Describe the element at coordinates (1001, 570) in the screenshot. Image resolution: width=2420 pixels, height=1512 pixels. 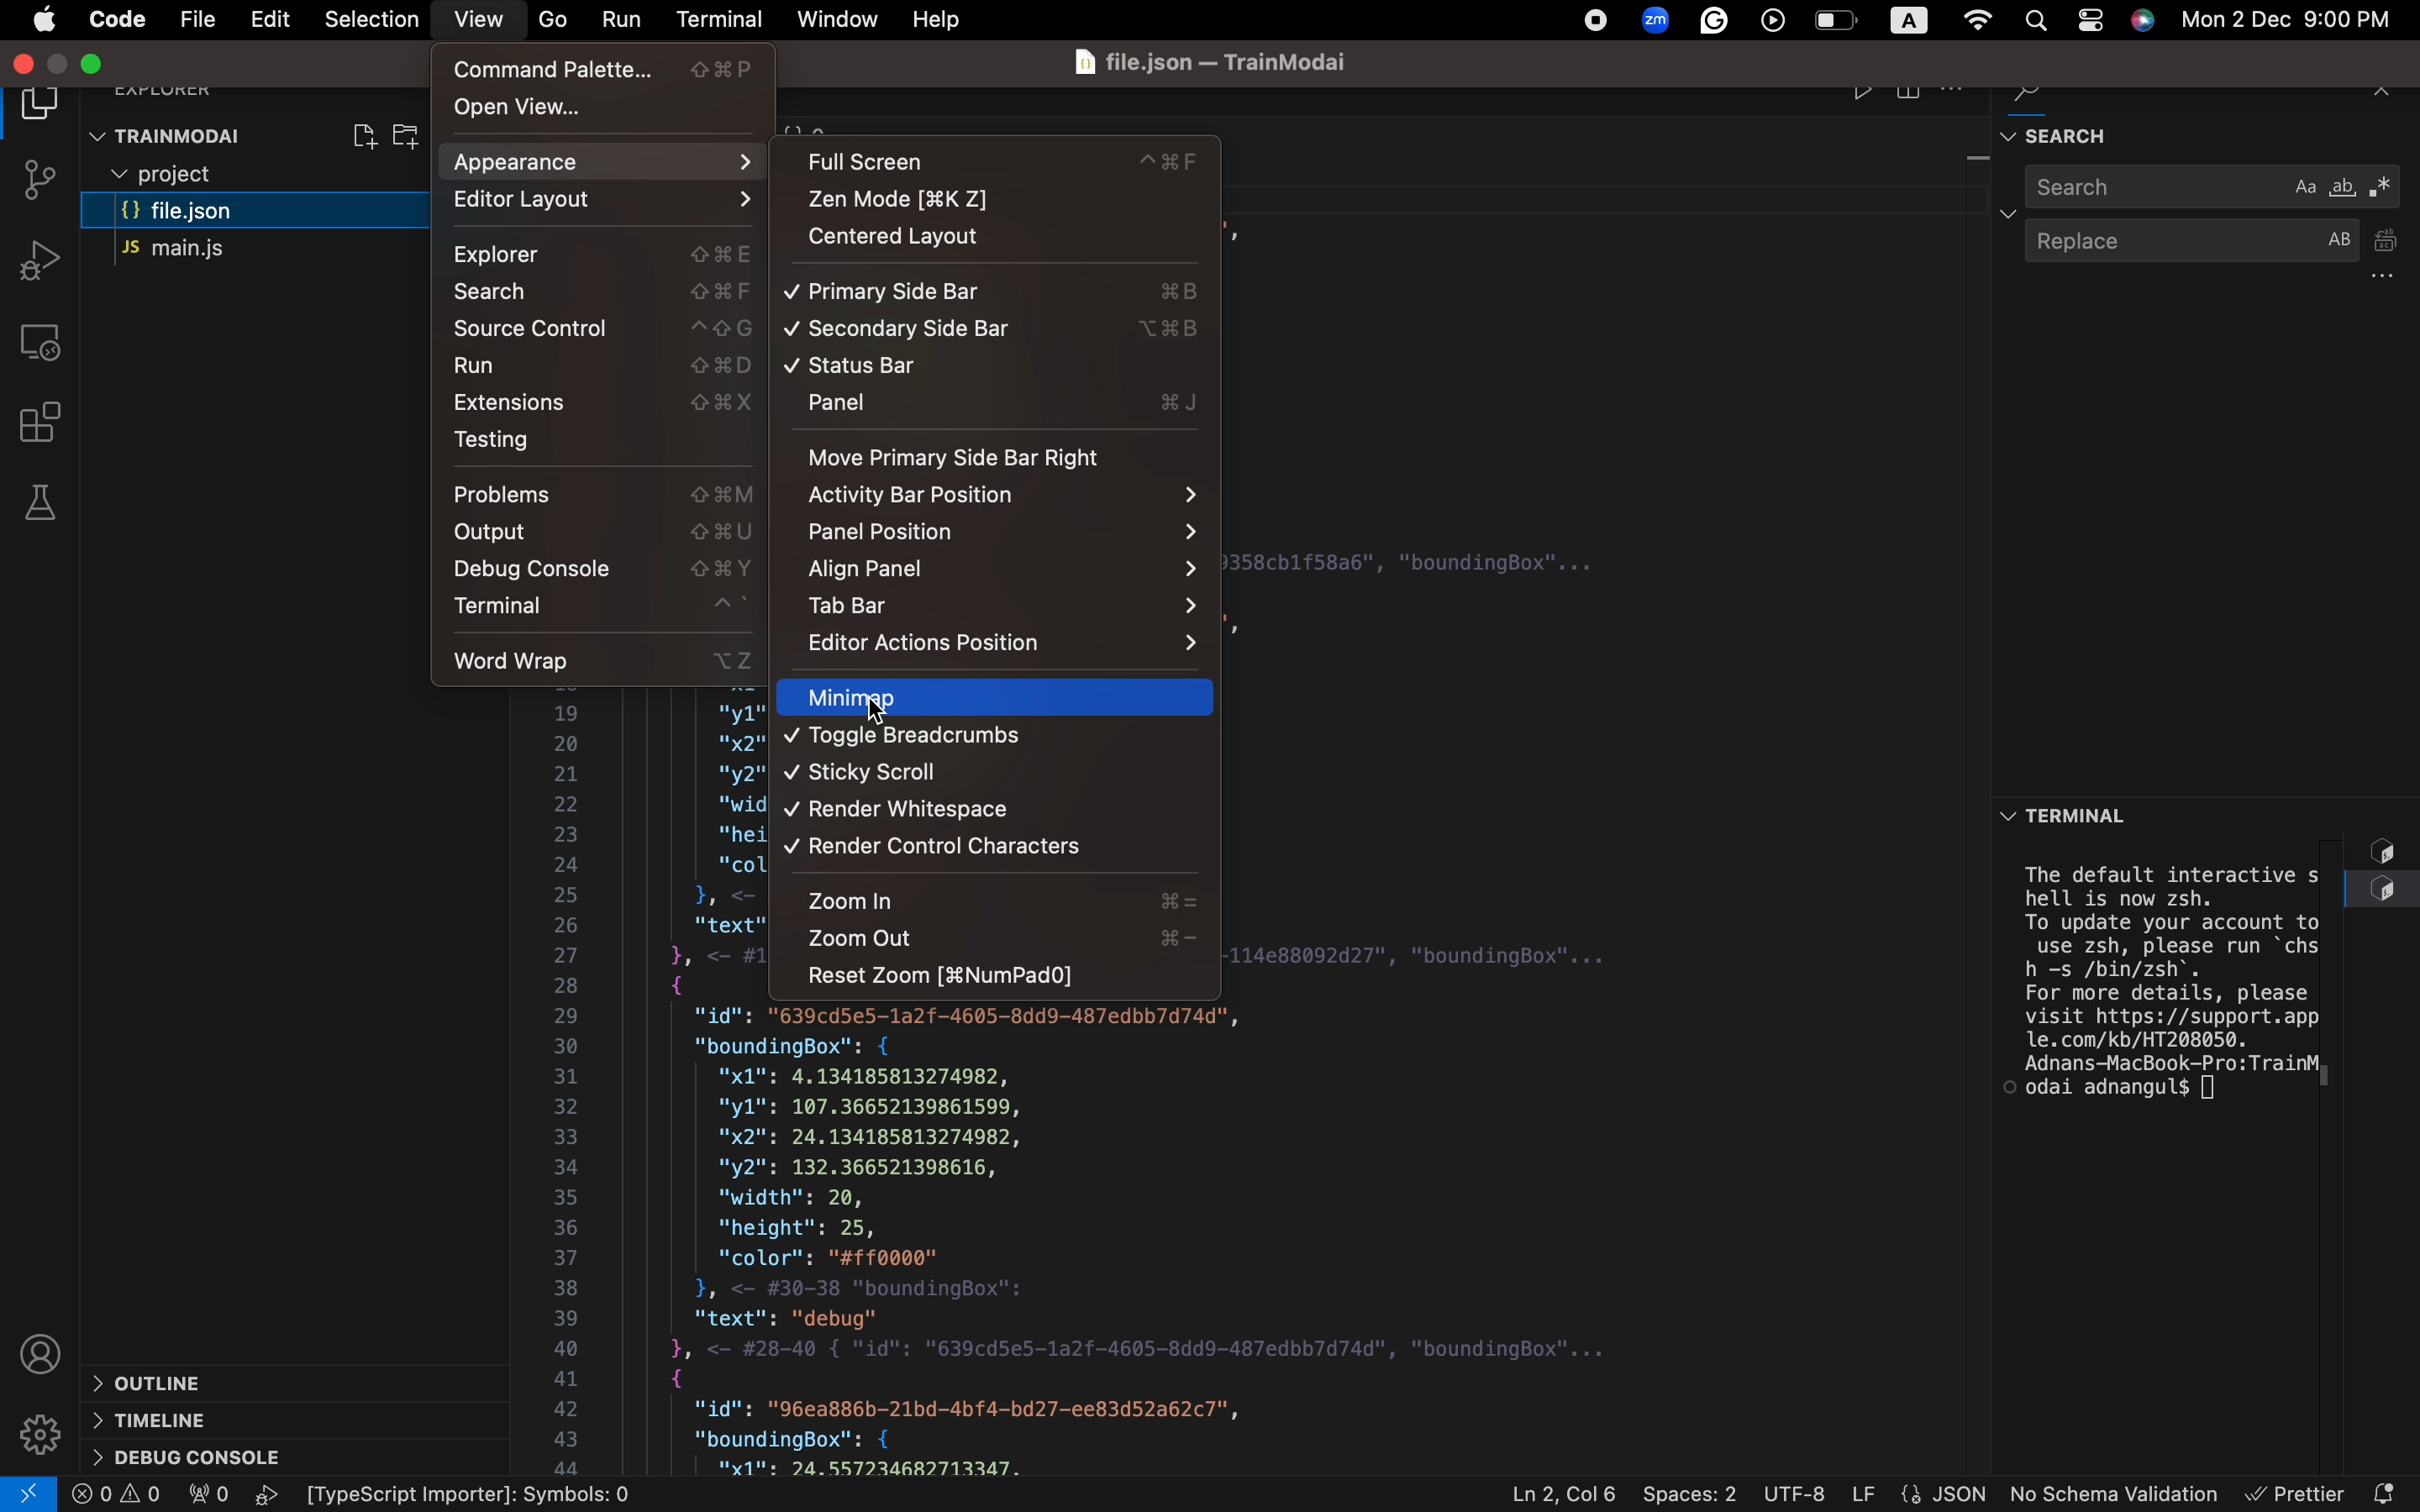
I see `` at that location.